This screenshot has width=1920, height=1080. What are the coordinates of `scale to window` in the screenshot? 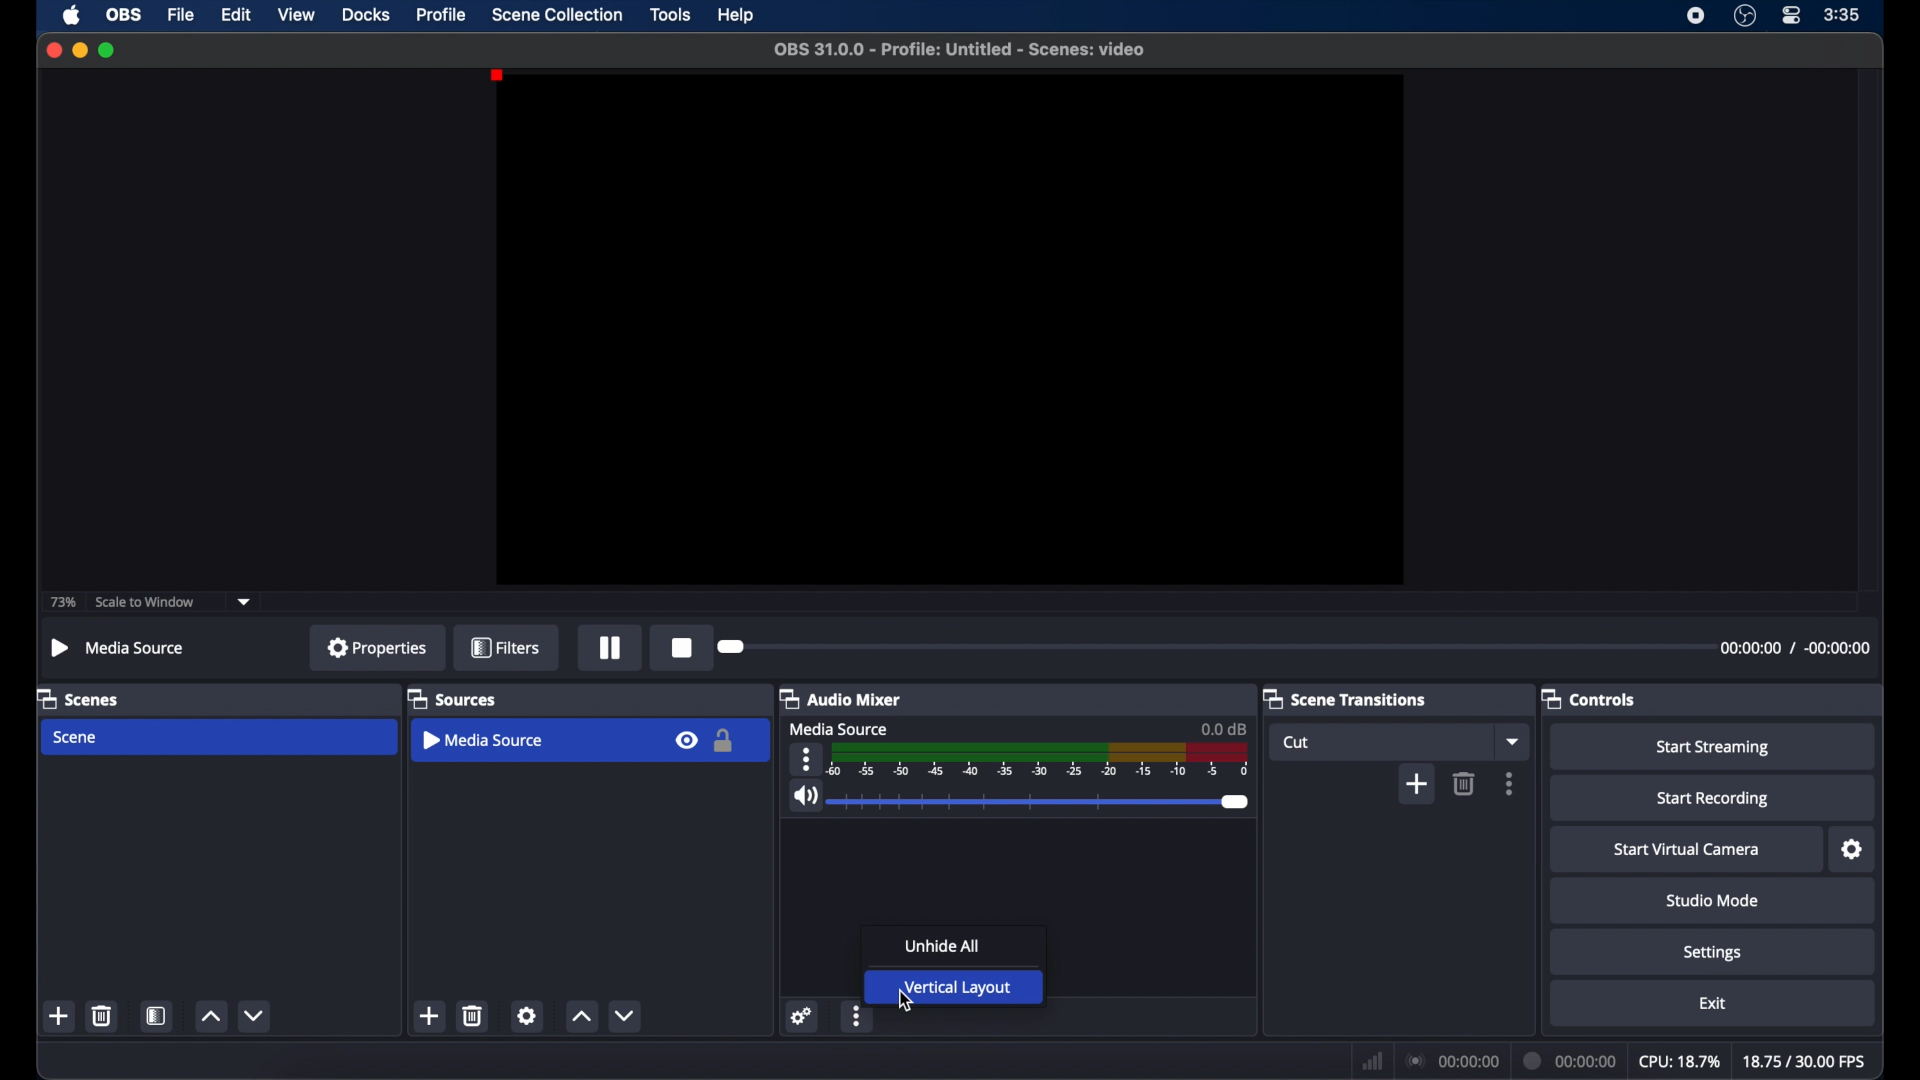 It's located at (145, 601).